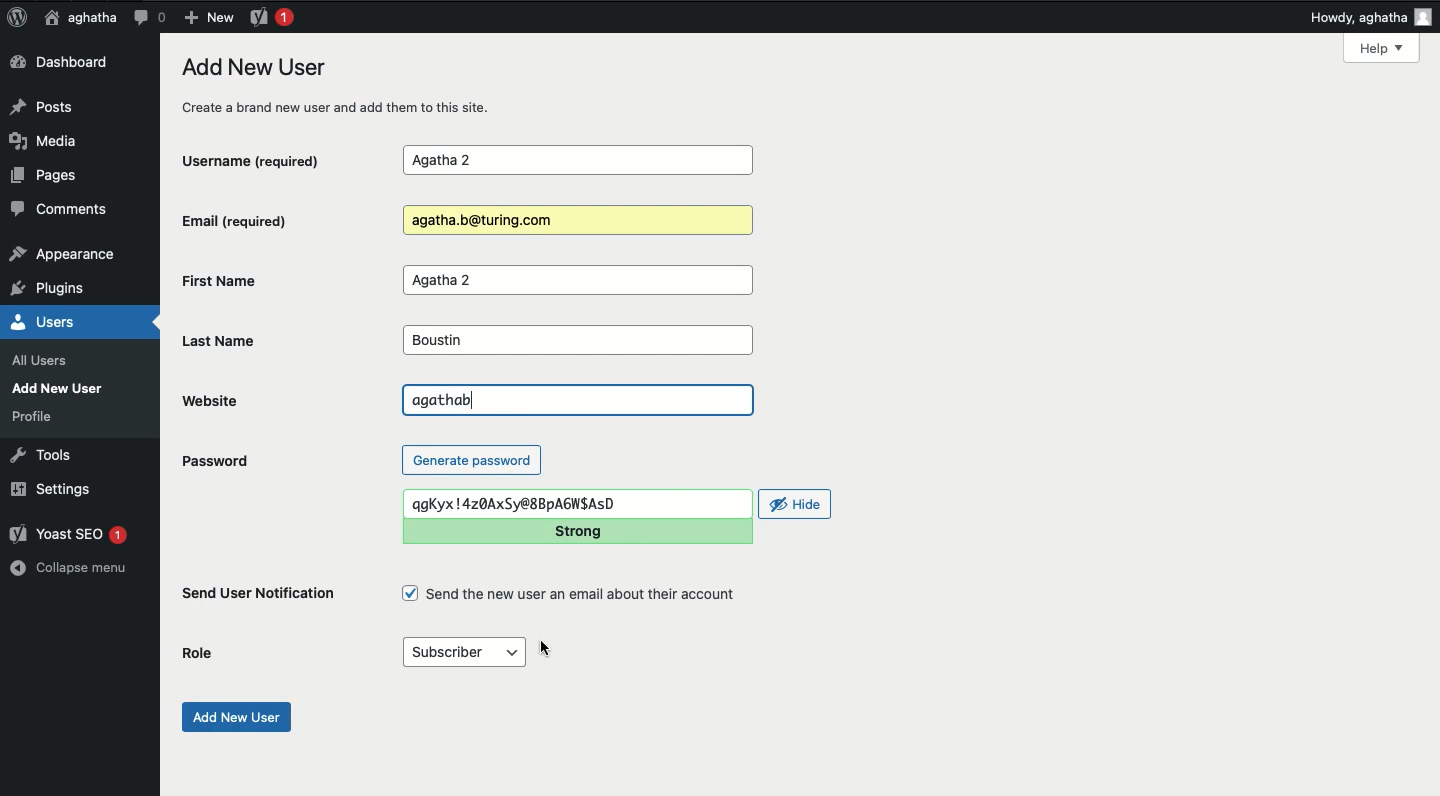 The width and height of the screenshot is (1440, 796). I want to click on Strong, so click(575, 532).